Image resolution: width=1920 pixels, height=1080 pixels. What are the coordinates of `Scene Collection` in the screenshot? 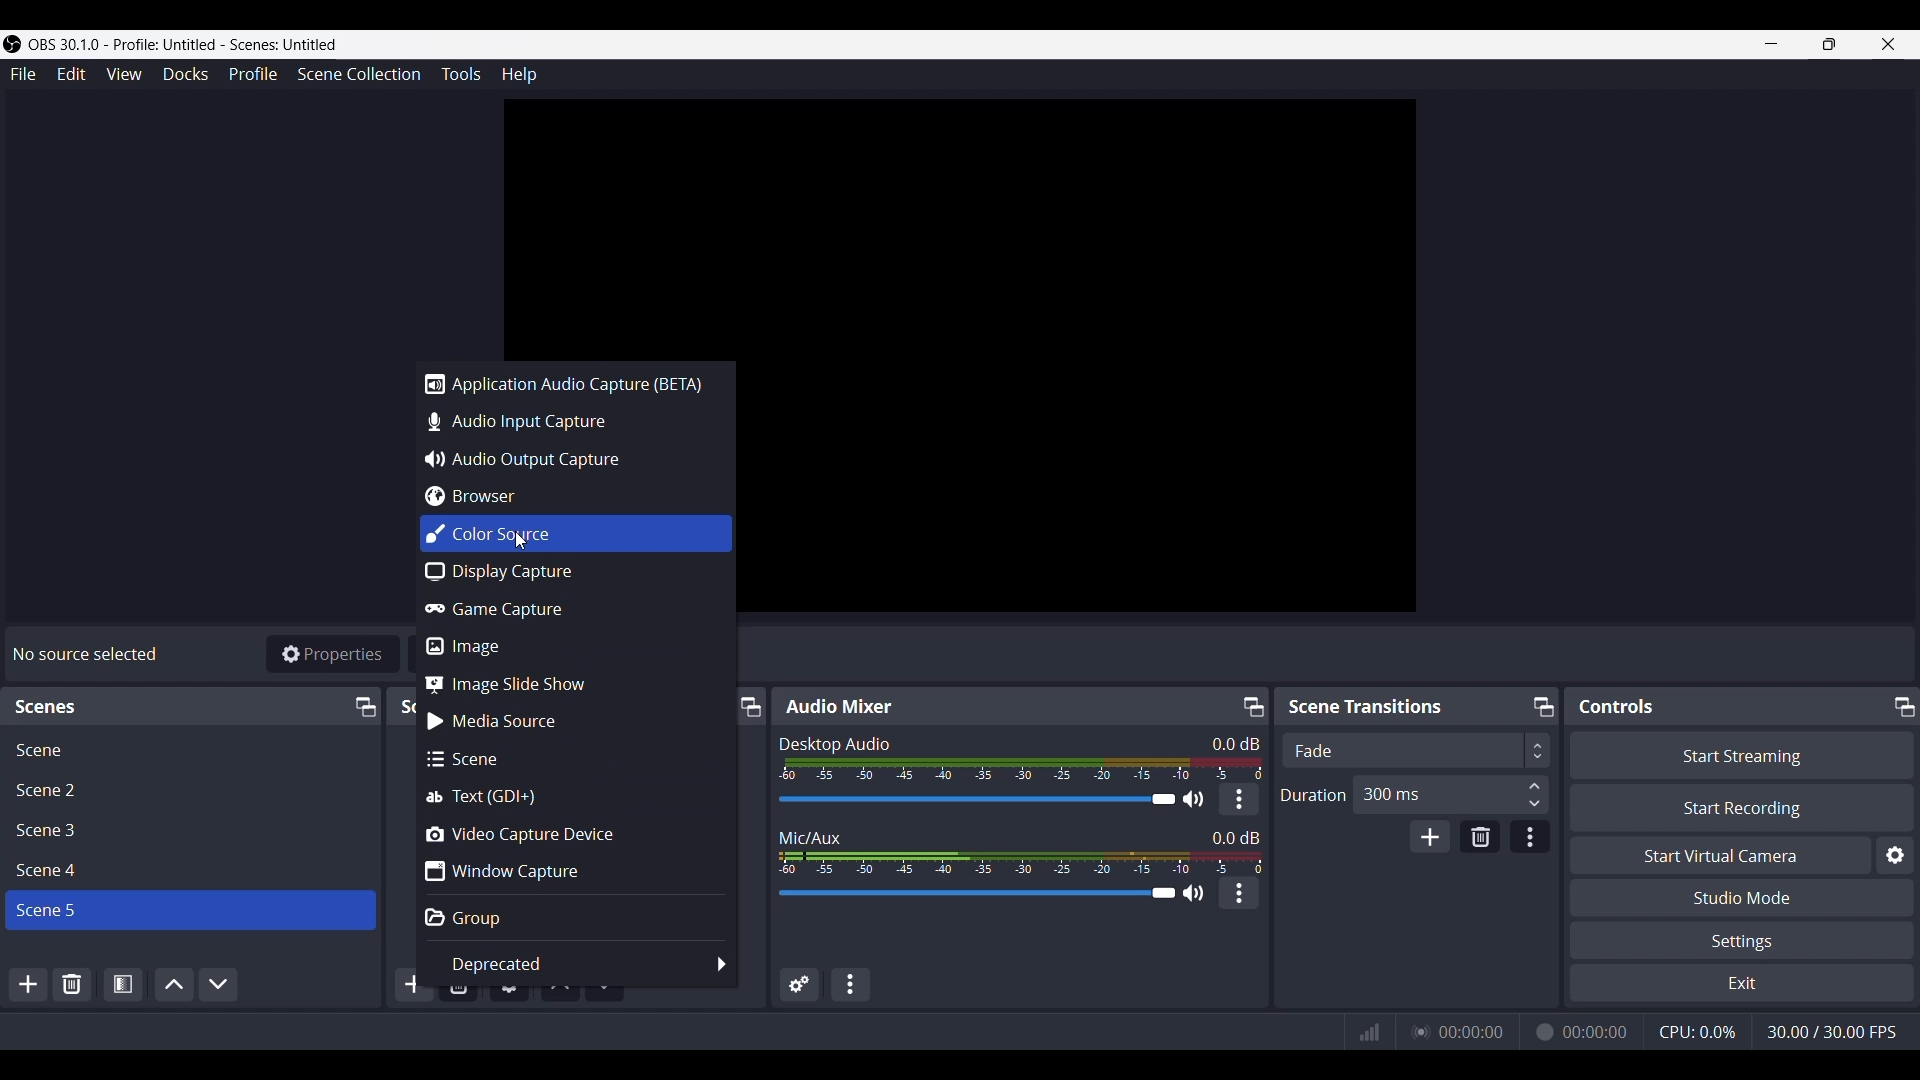 It's located at (360, 75).